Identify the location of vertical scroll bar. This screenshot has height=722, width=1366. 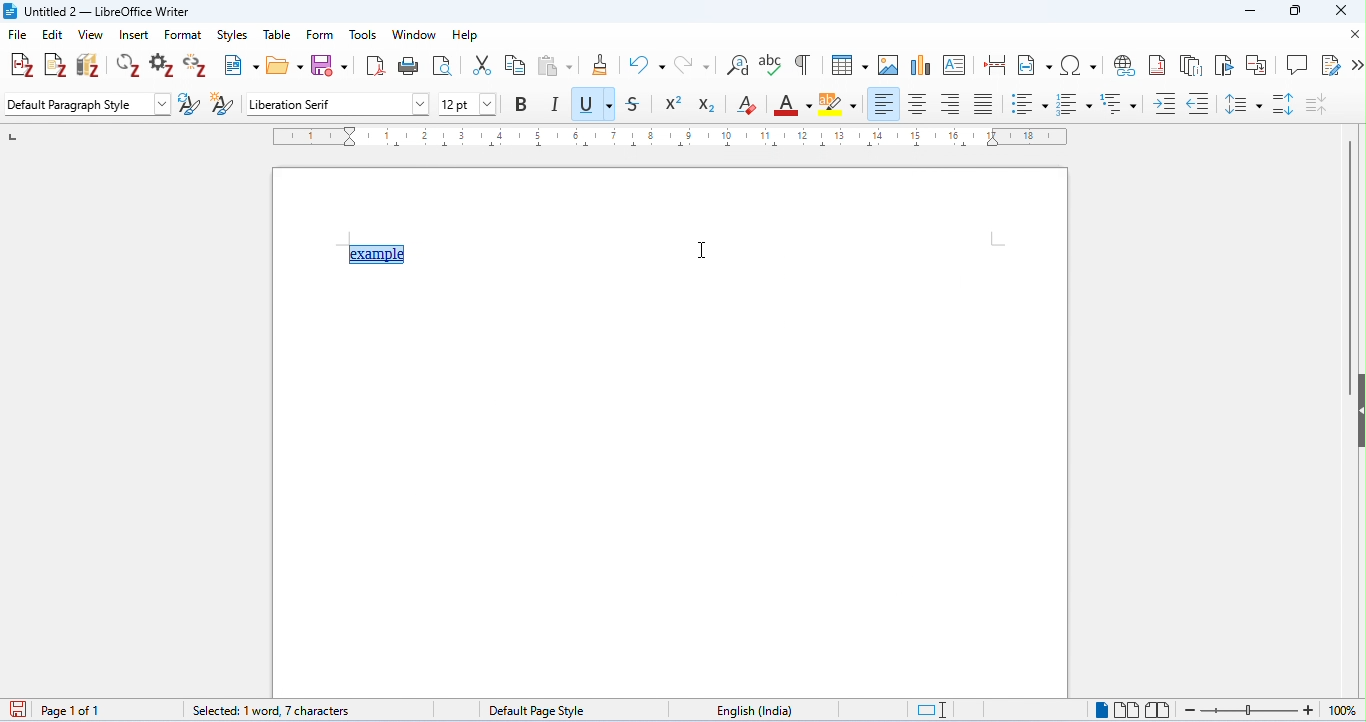
(1347, 268).